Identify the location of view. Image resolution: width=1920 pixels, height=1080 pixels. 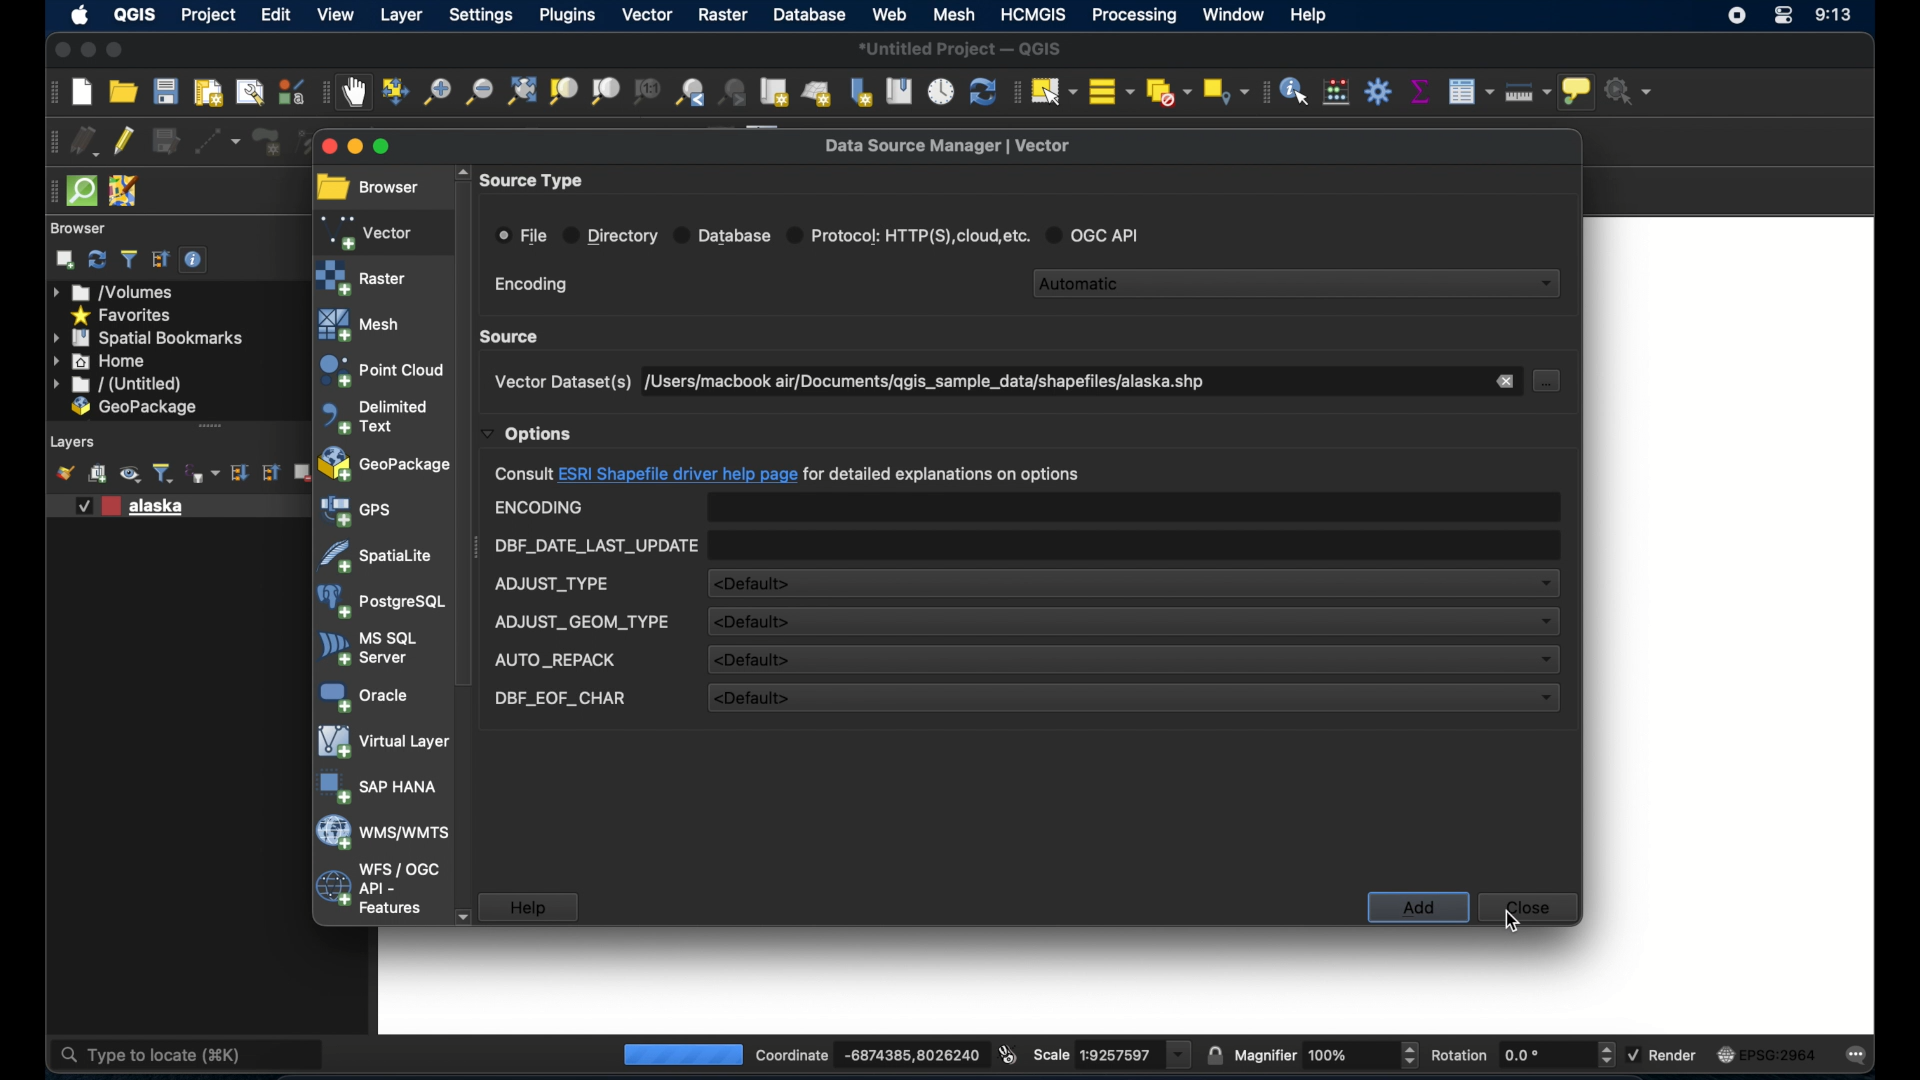
(337, 14).